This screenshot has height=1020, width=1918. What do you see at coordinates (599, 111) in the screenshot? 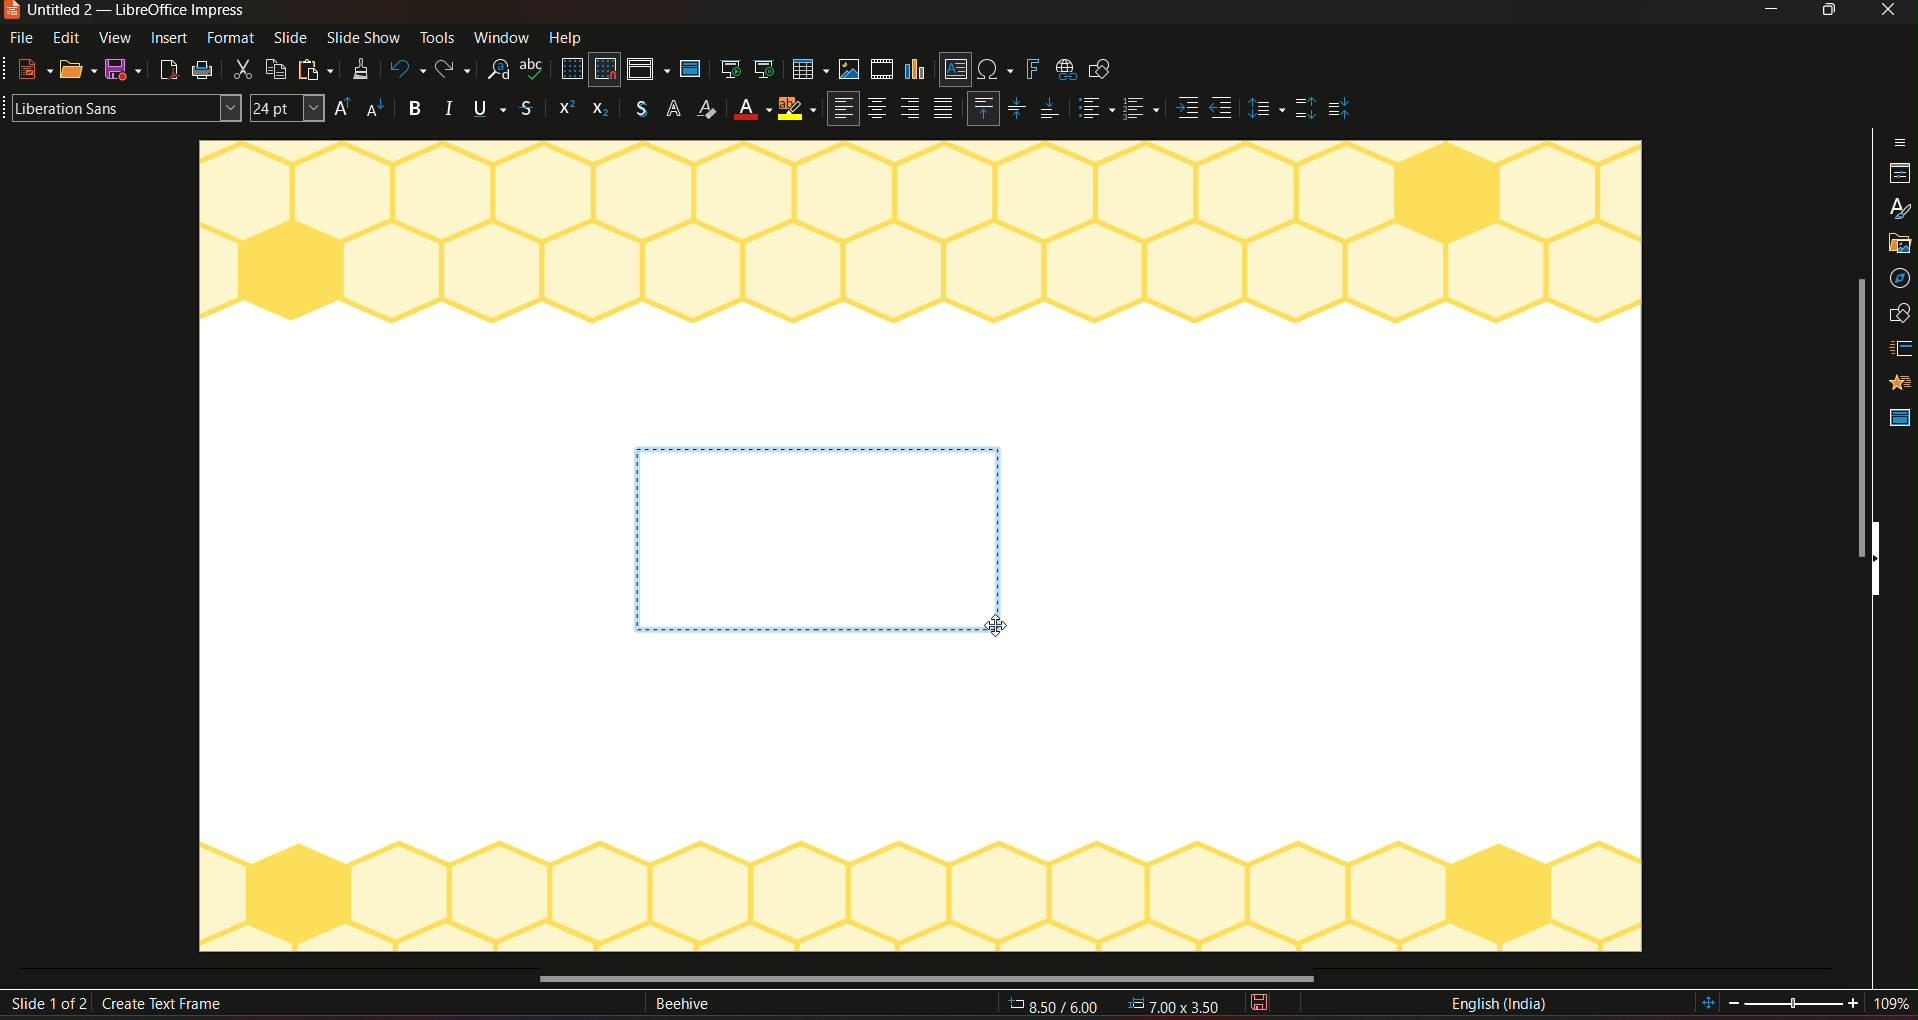
I see `icon` at bounding box center [599, 111].